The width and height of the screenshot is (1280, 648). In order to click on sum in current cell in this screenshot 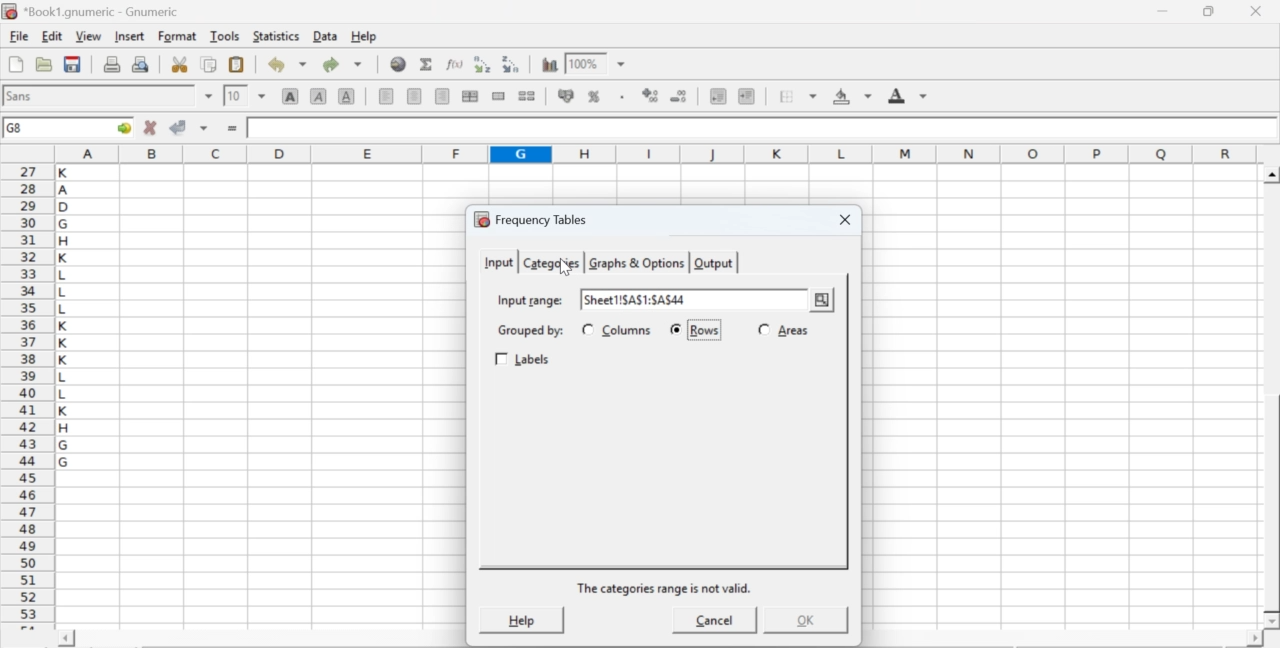, I will do `click(427, 63)`.